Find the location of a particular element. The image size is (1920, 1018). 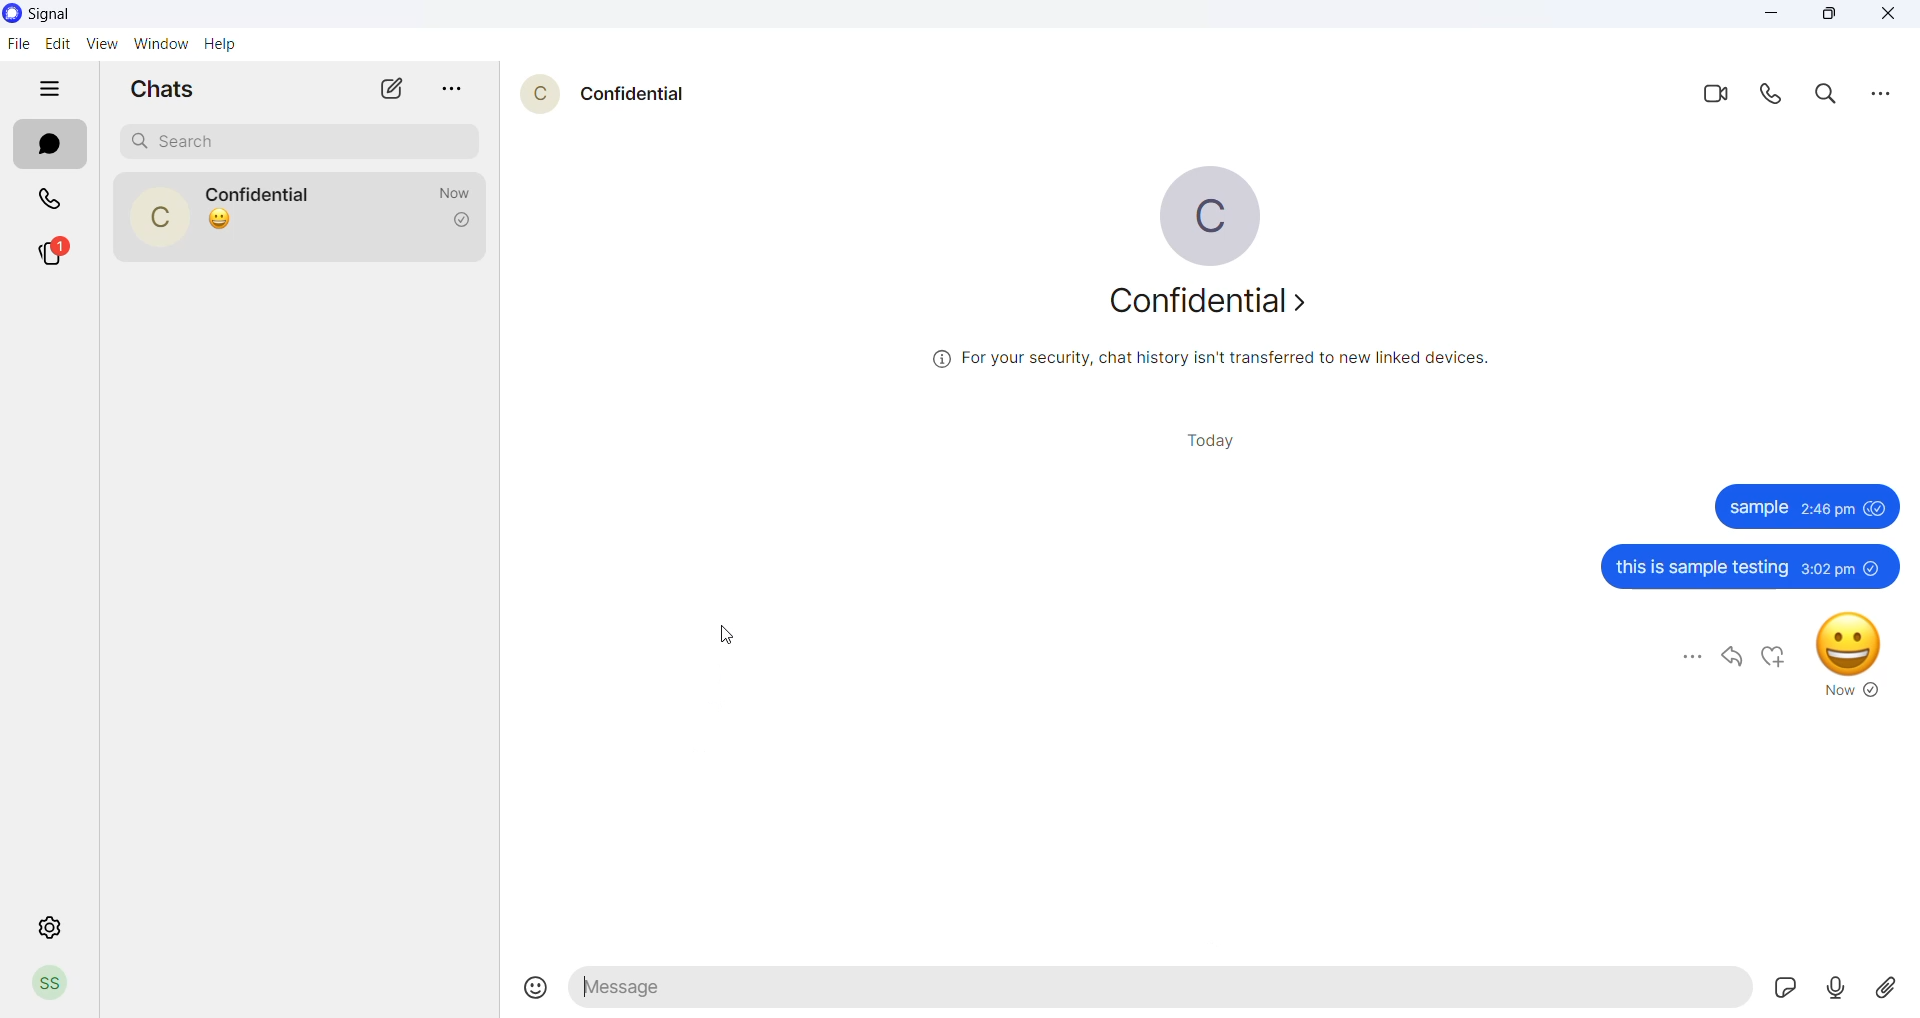

like is located at coordinates (1771, 655).